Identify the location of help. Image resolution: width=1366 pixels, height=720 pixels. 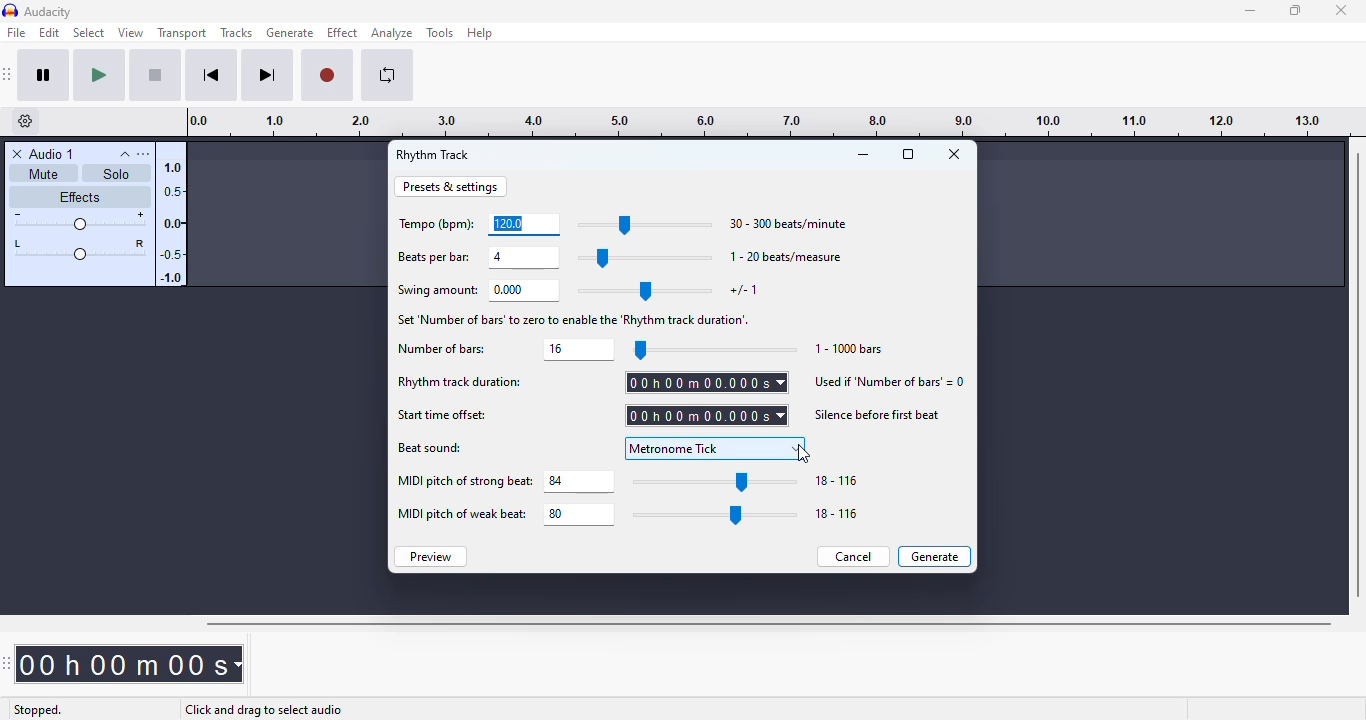
(480, 33).